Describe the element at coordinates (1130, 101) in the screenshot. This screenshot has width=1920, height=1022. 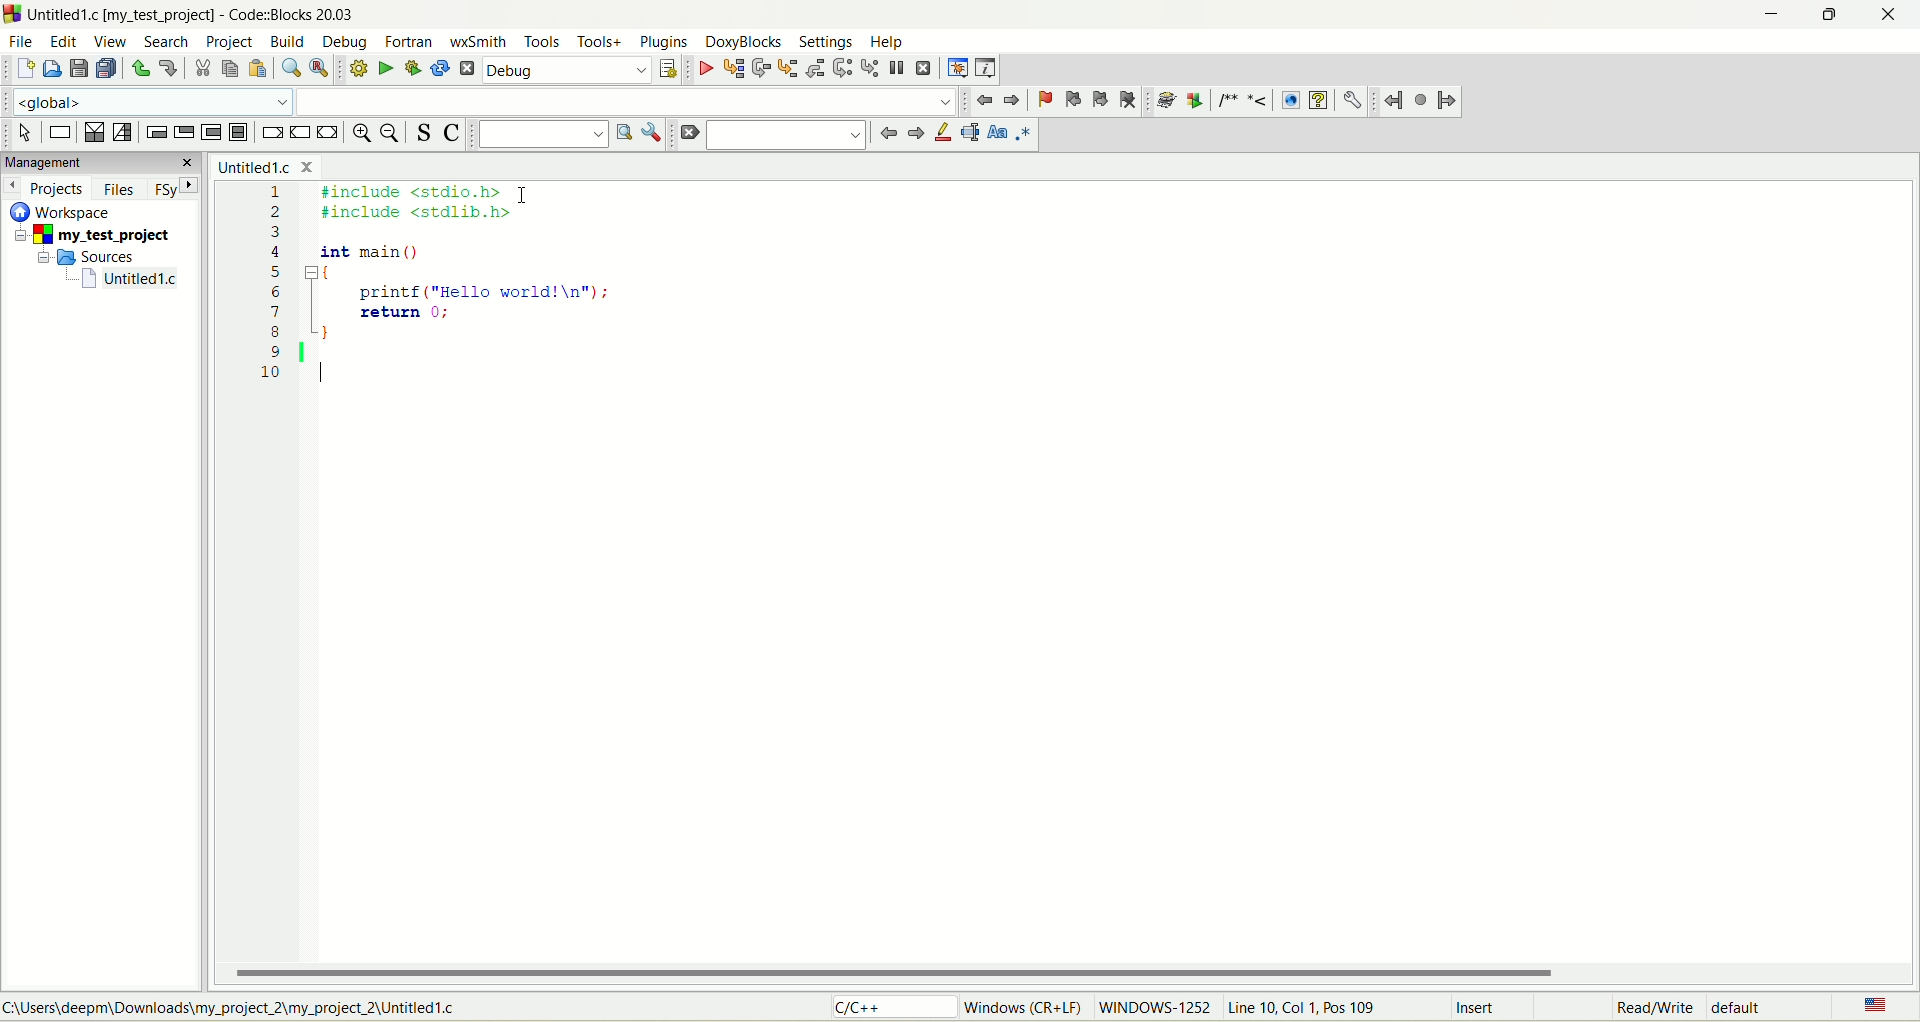
I see `clear bookmark` at that location.